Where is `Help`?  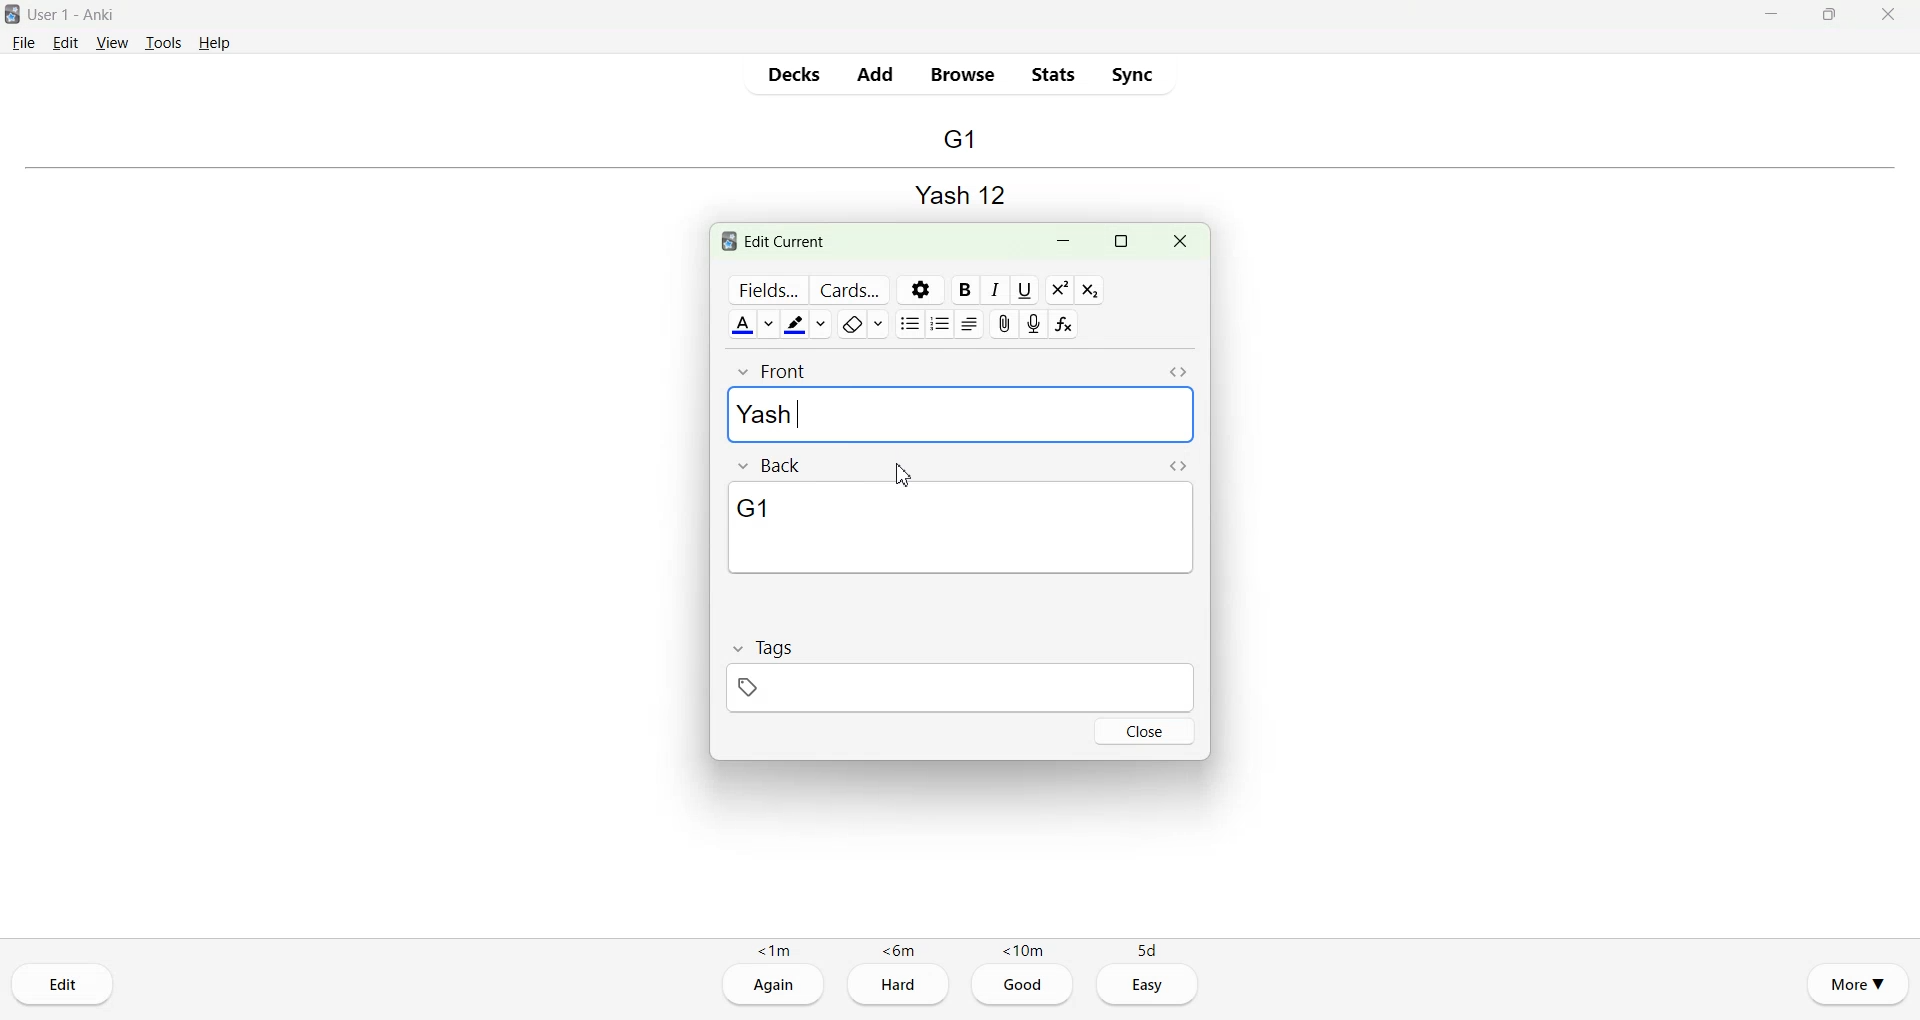
Help is located at coordinates (215, 43).